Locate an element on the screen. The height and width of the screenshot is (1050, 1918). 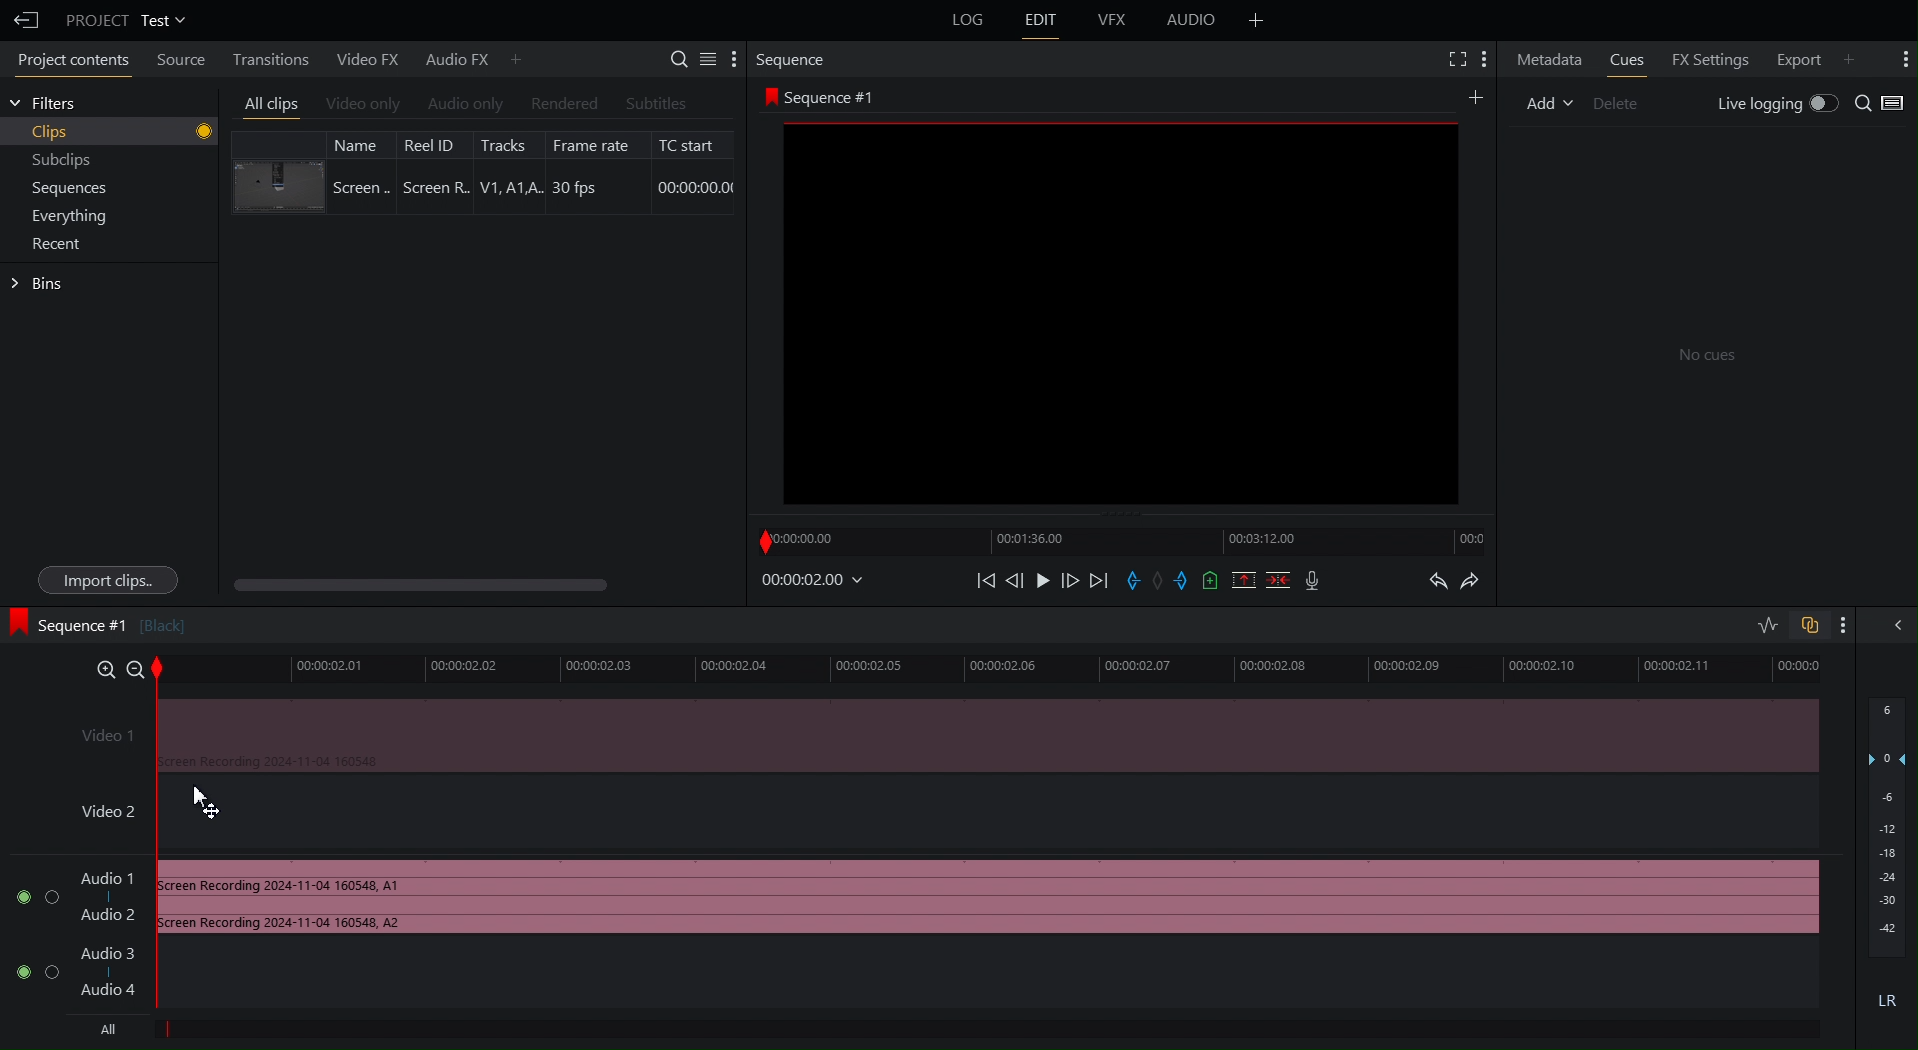
Video 2 Track is located at coordinates (923, 830).